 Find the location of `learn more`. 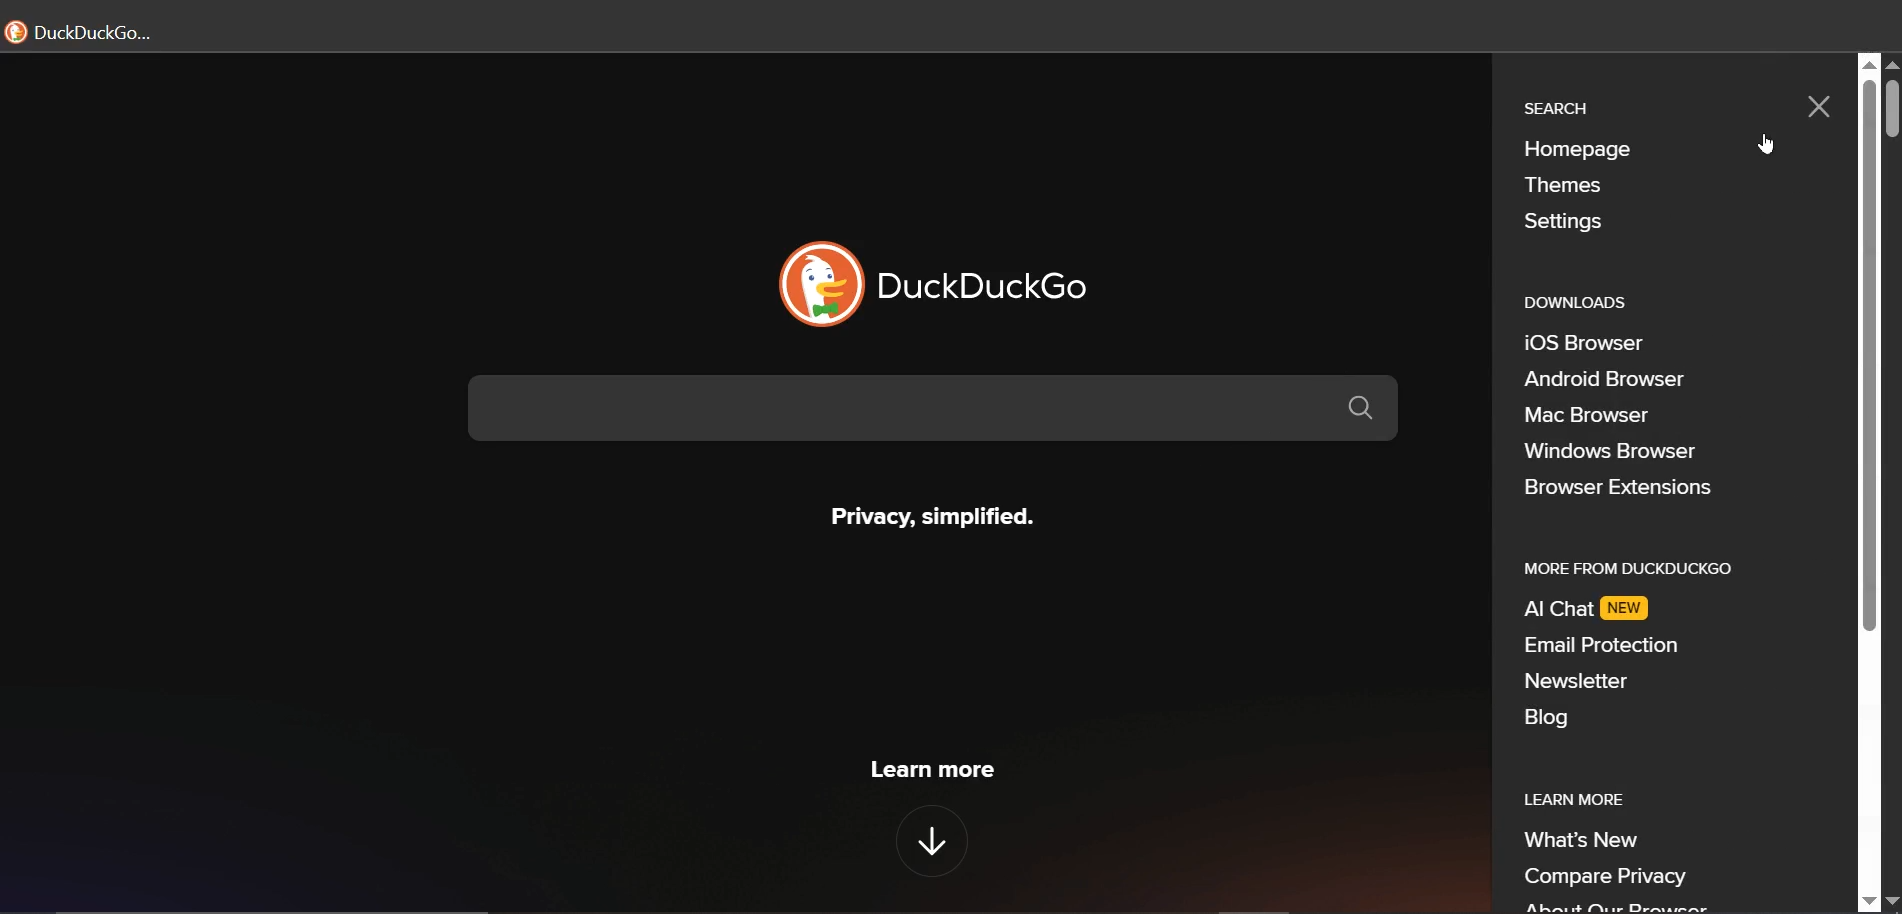

learn more is located at coordinates (929, 770).